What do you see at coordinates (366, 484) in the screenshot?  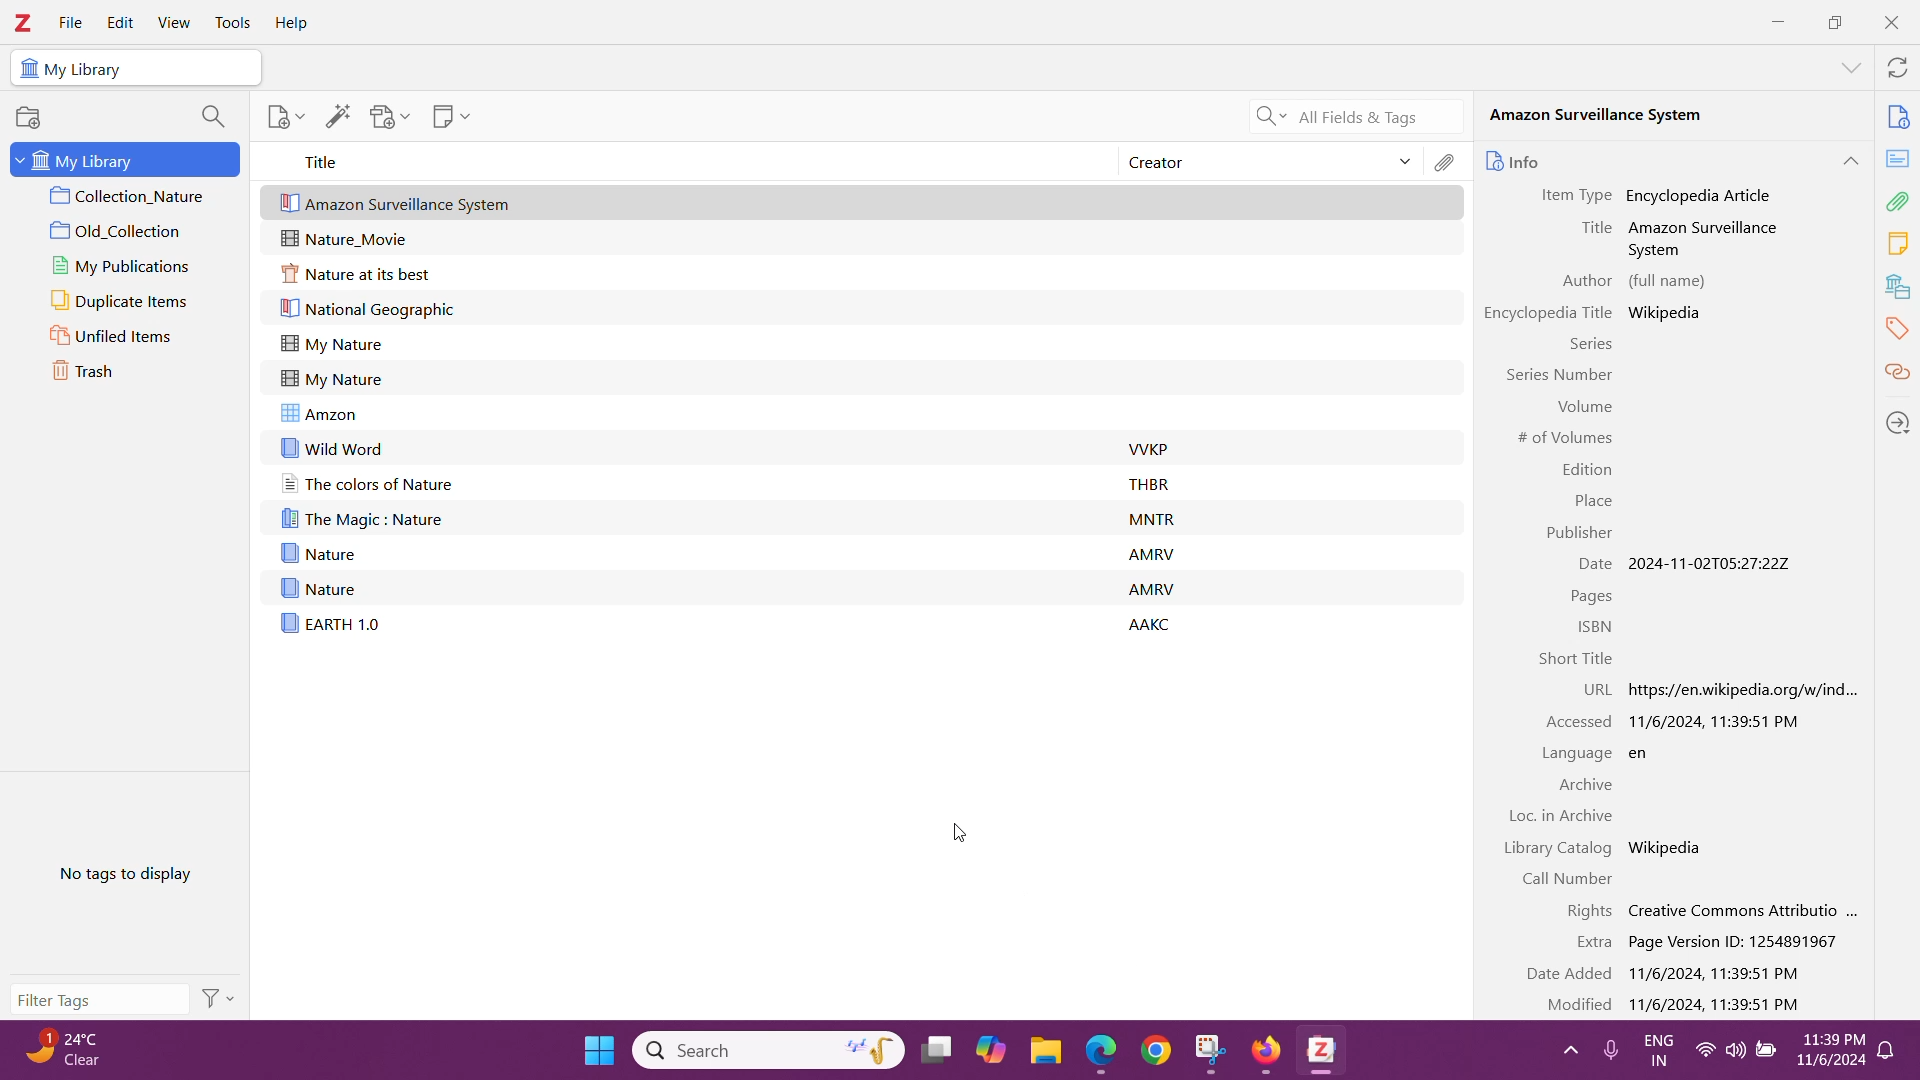 I see `The colors of Nature` at bounding box center [366, 484].